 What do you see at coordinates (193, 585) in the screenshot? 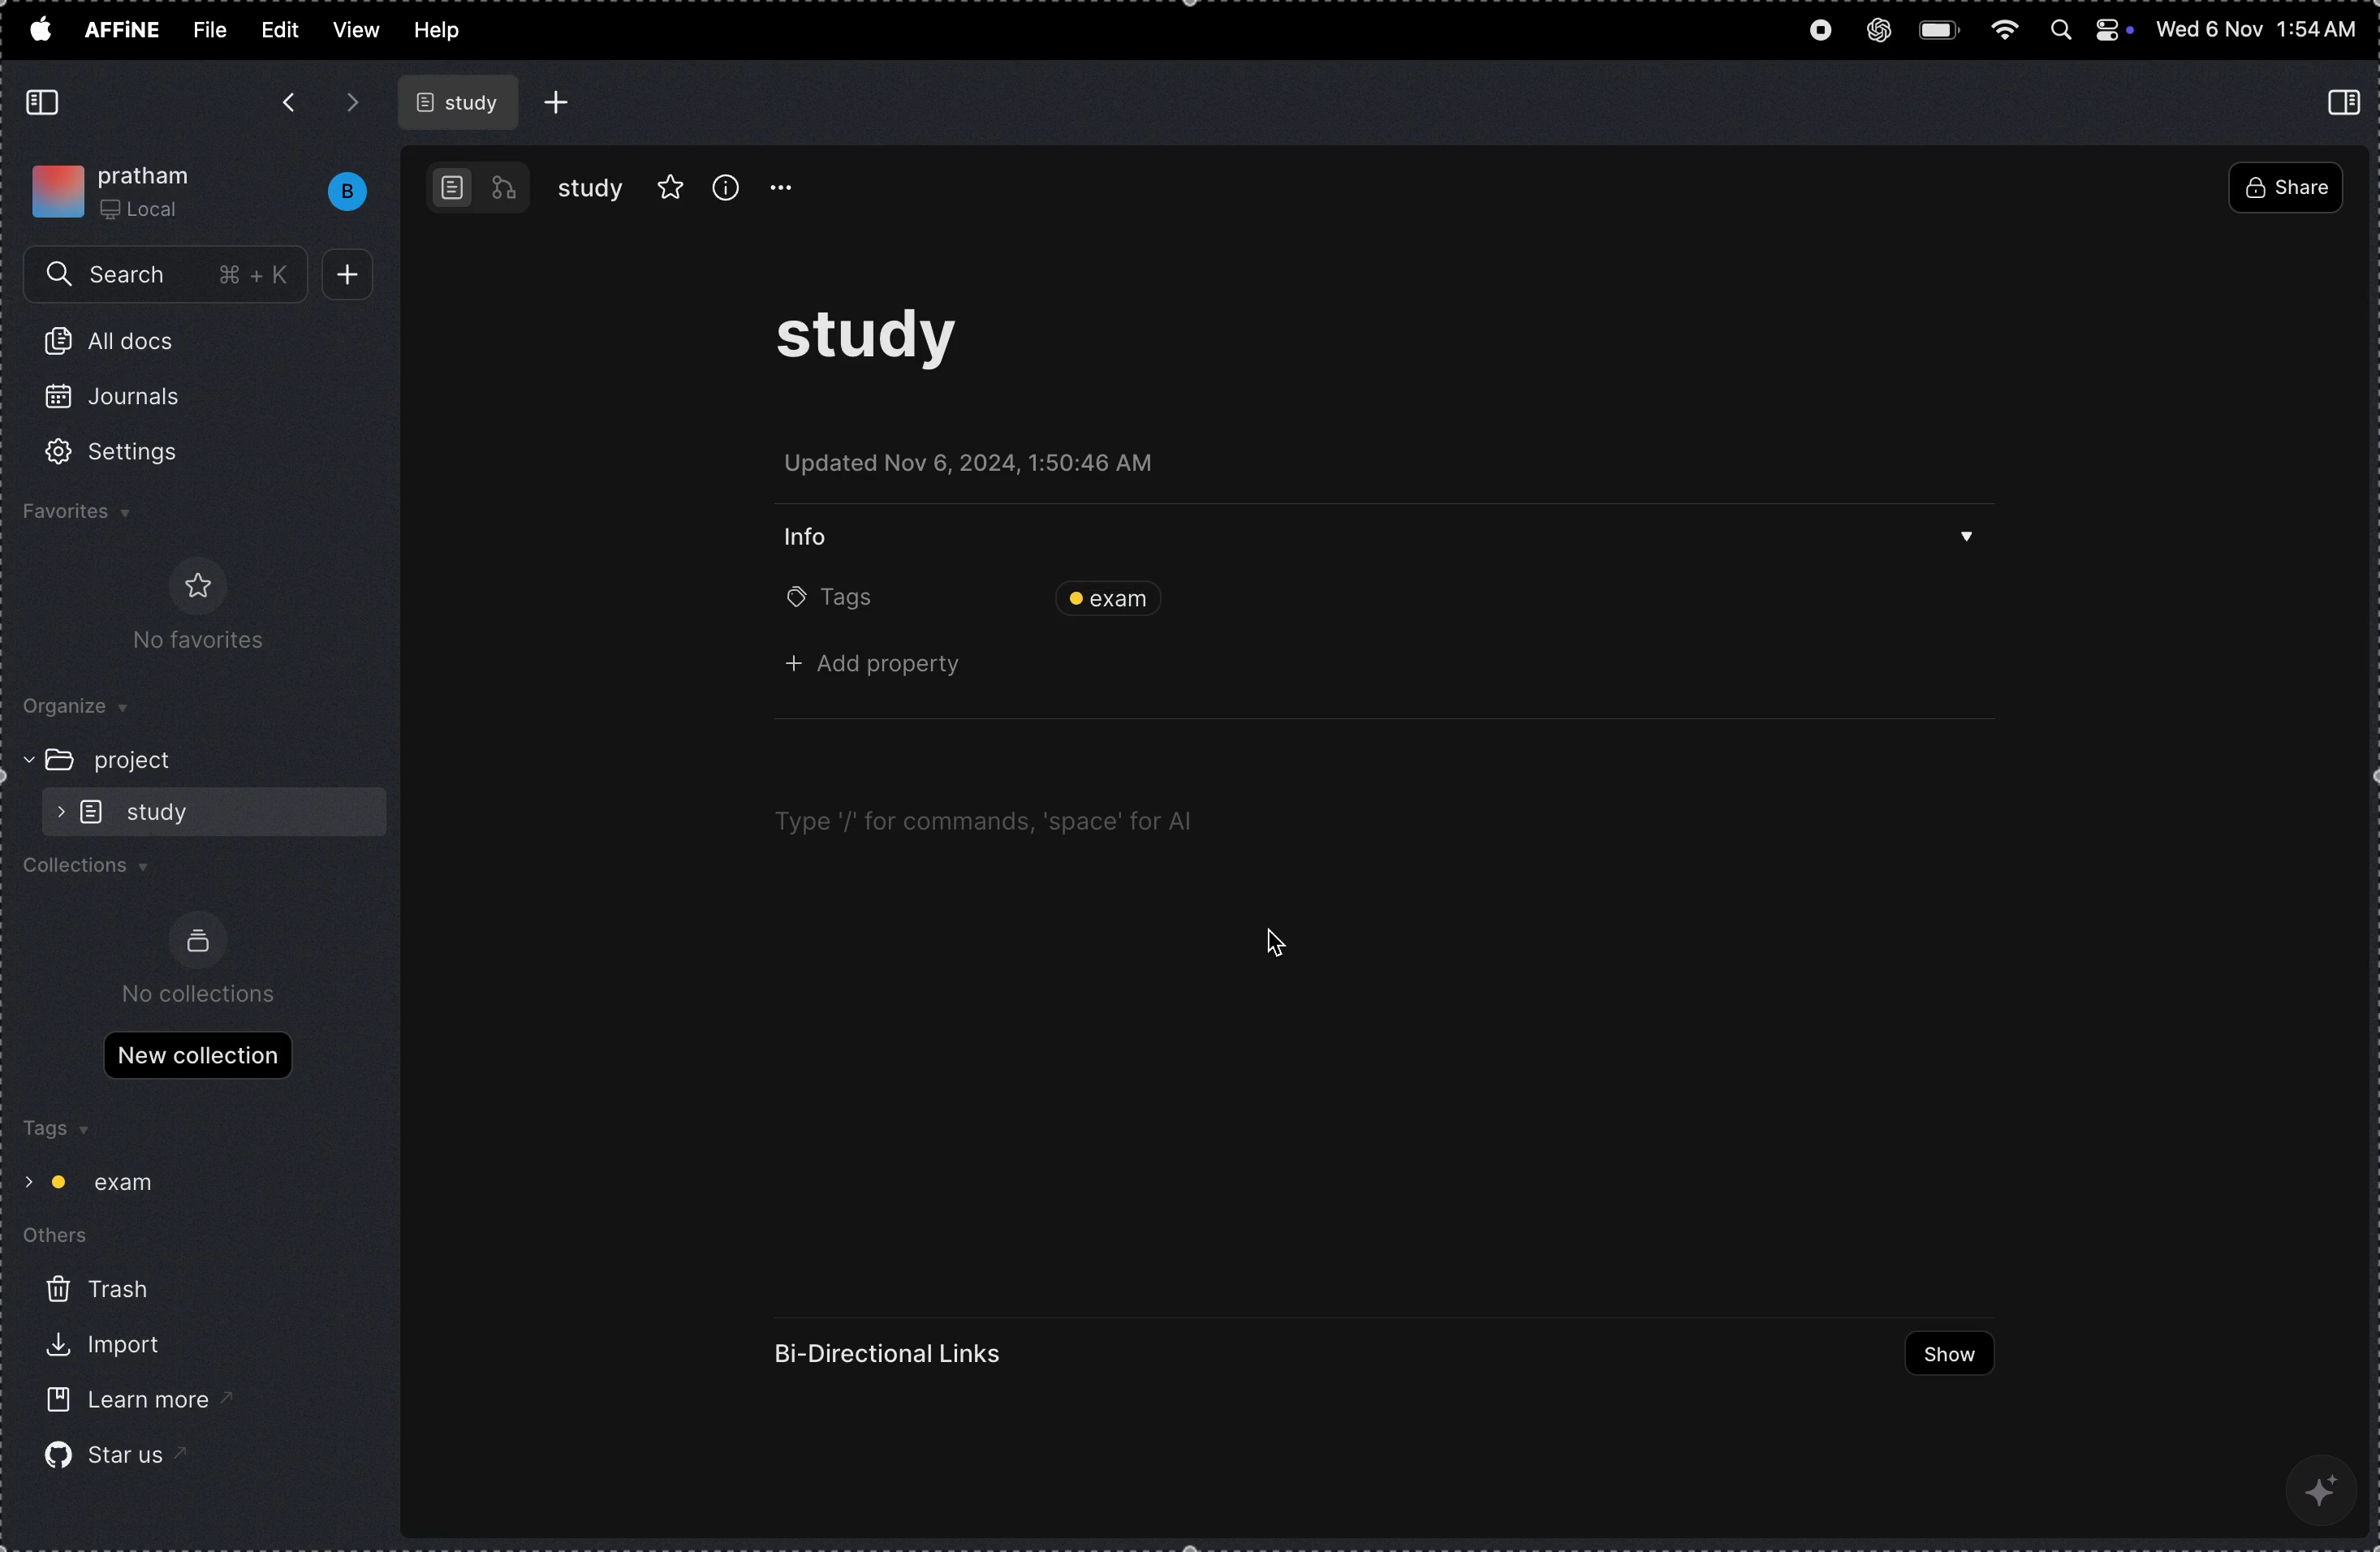
I see `favorite logo` at bounding box center [193, 585].